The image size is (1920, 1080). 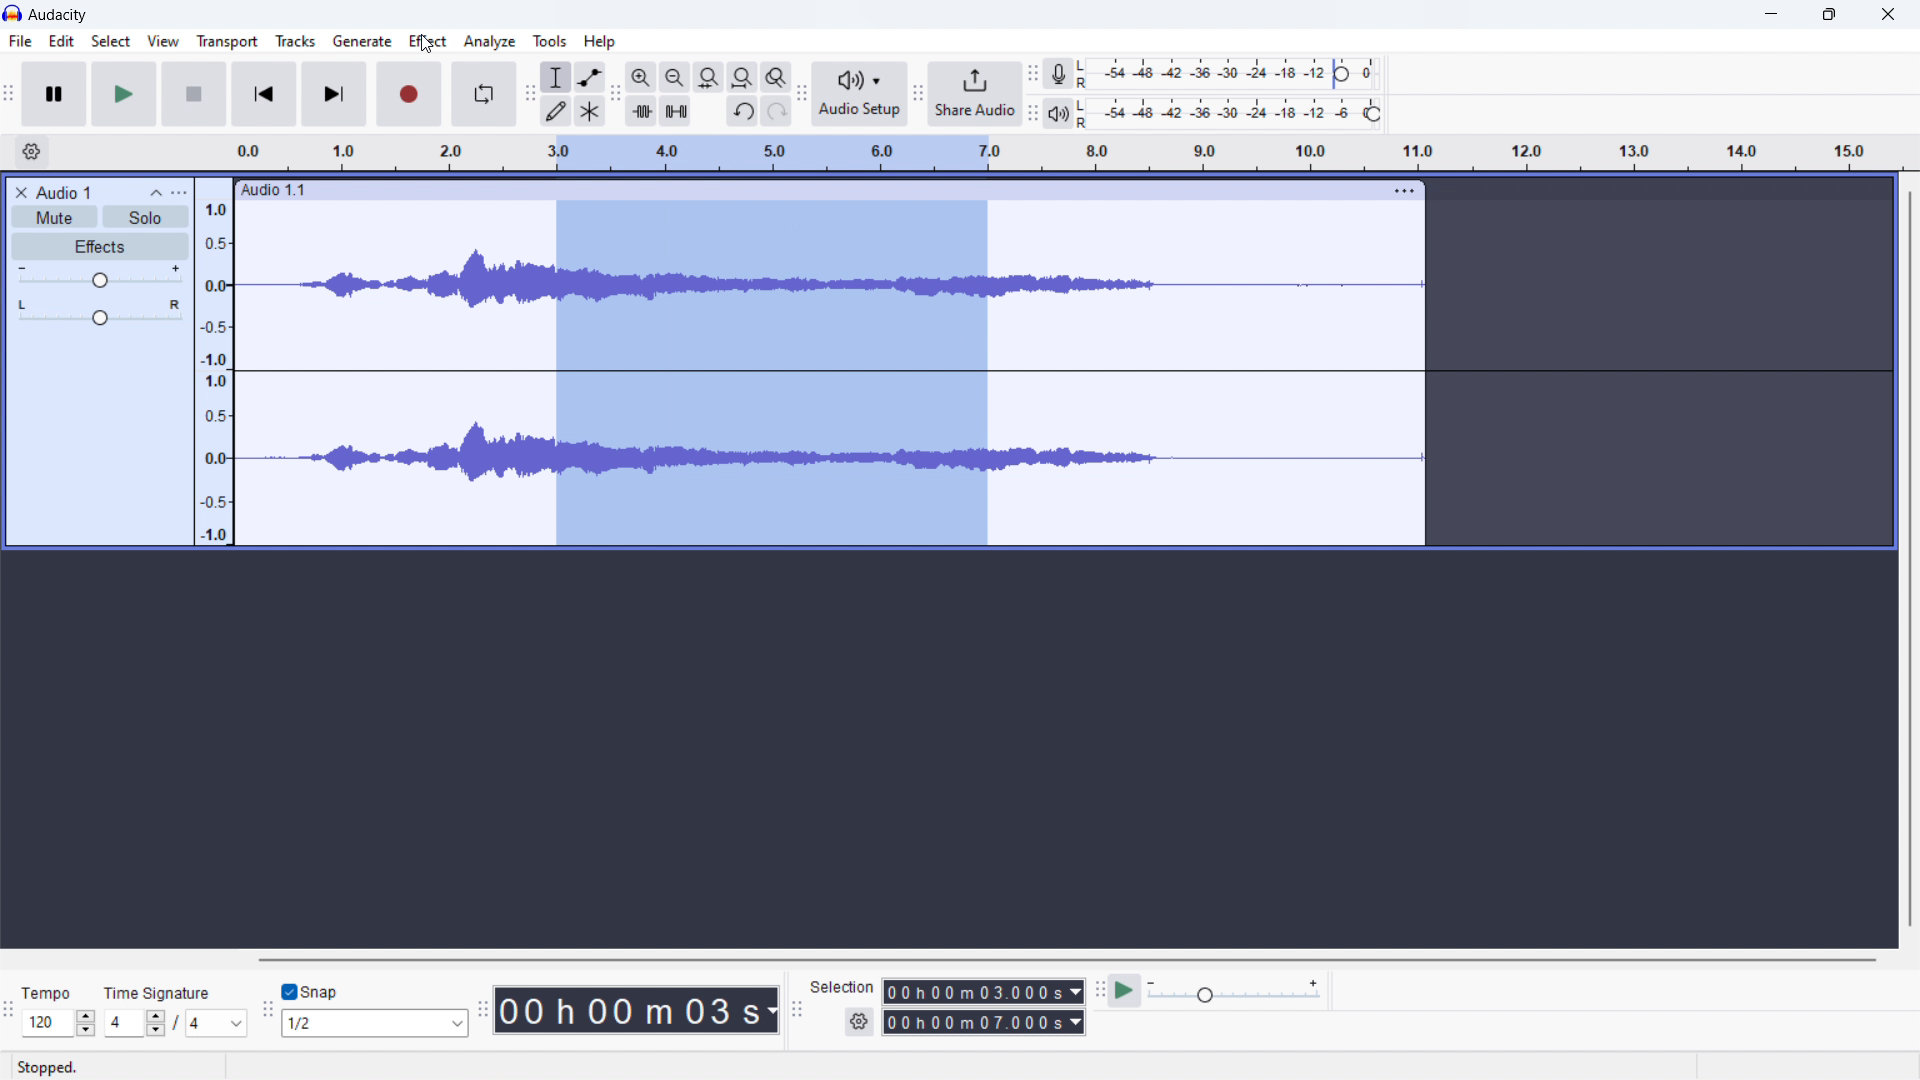 I want to click on share audio, so click(x=976, y=95).